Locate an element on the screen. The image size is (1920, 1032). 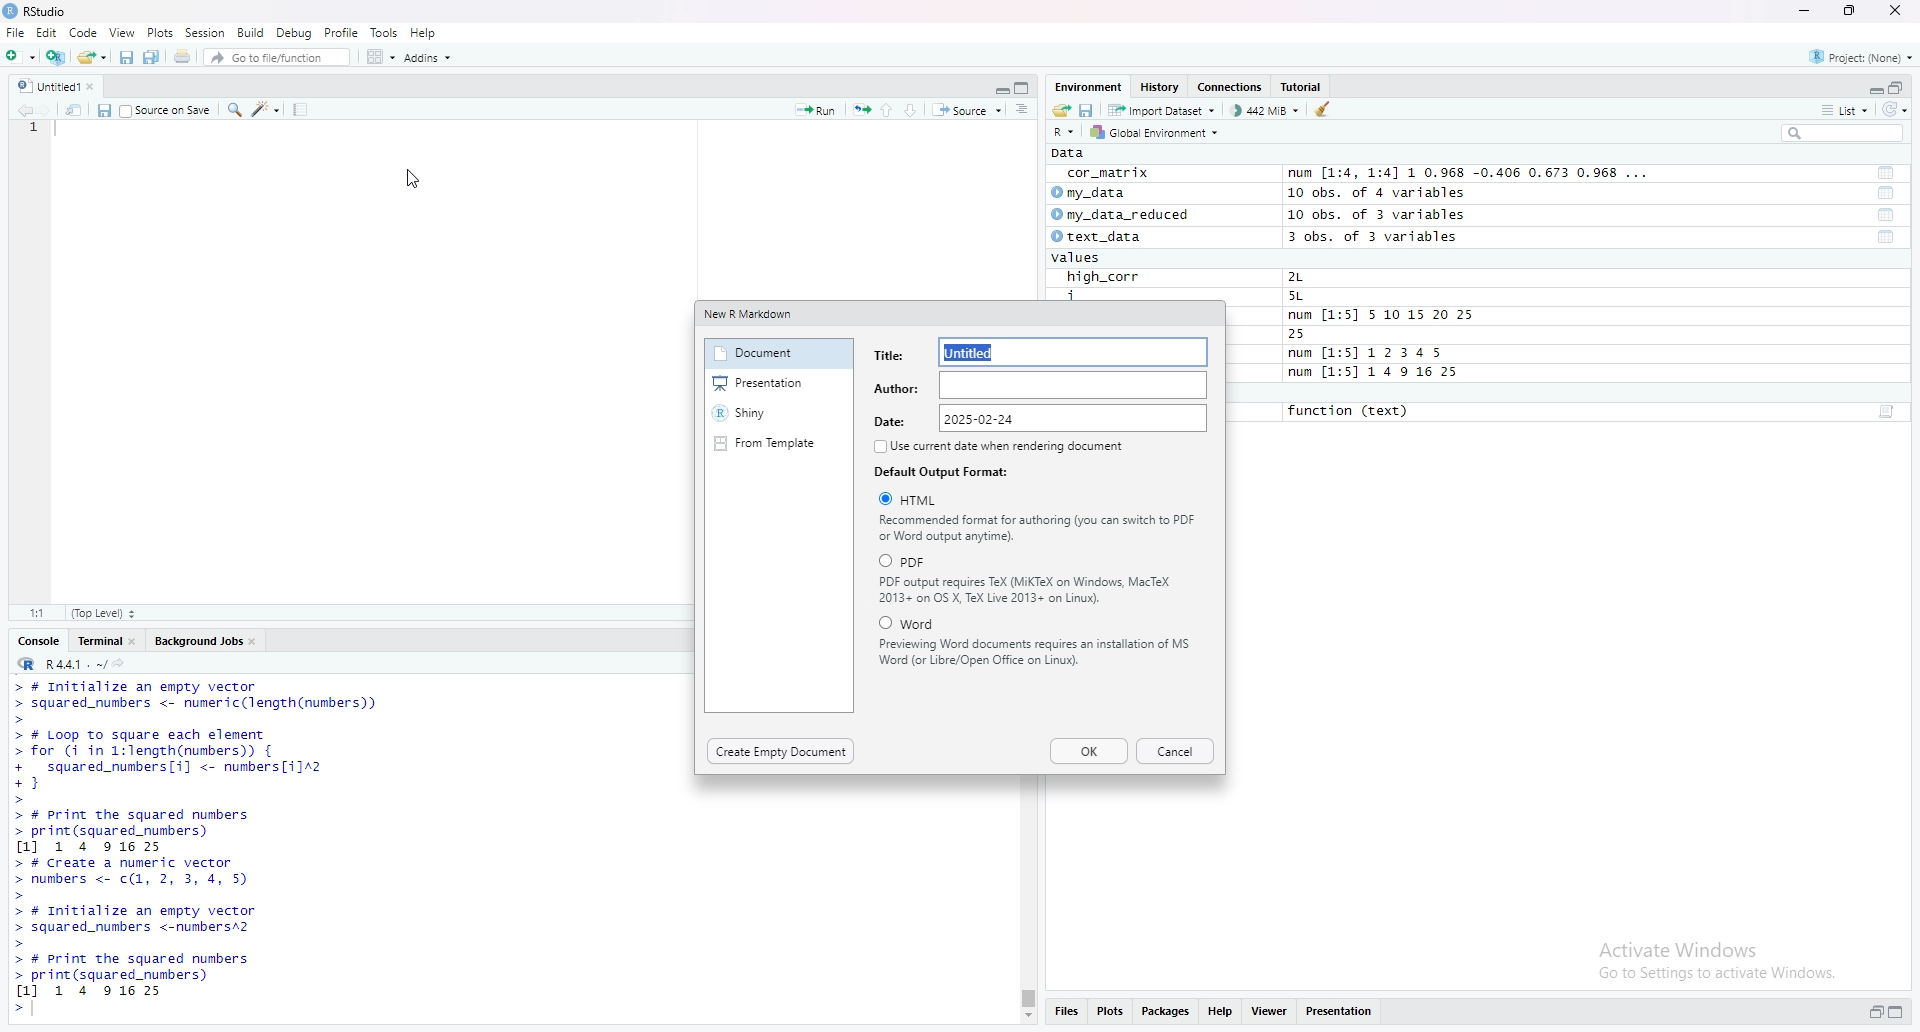
num [1:4, 1:4] 1 0.968 -0.400 0.6/3 0.968 ... is located at coordinates (1470, 169).